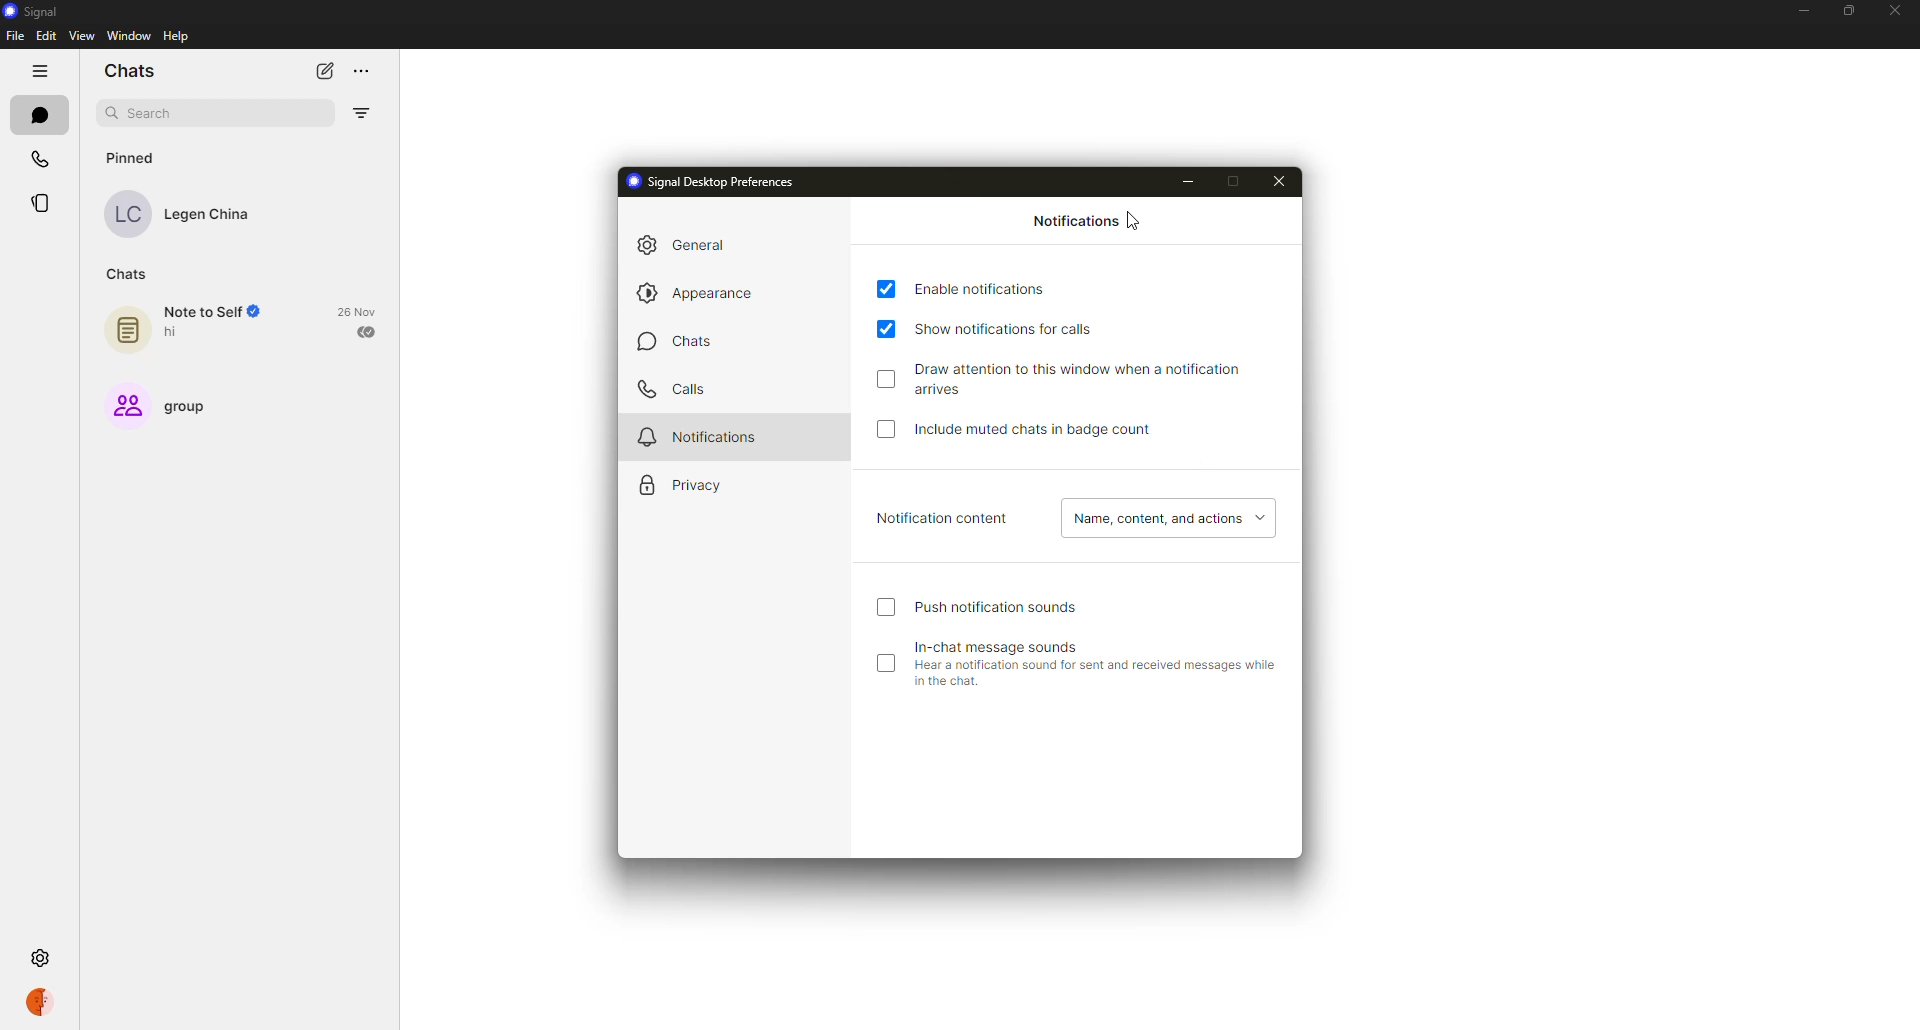 The height and width of the screenshot is (1030, 1920). I want to click on calls, so click(38, 158).